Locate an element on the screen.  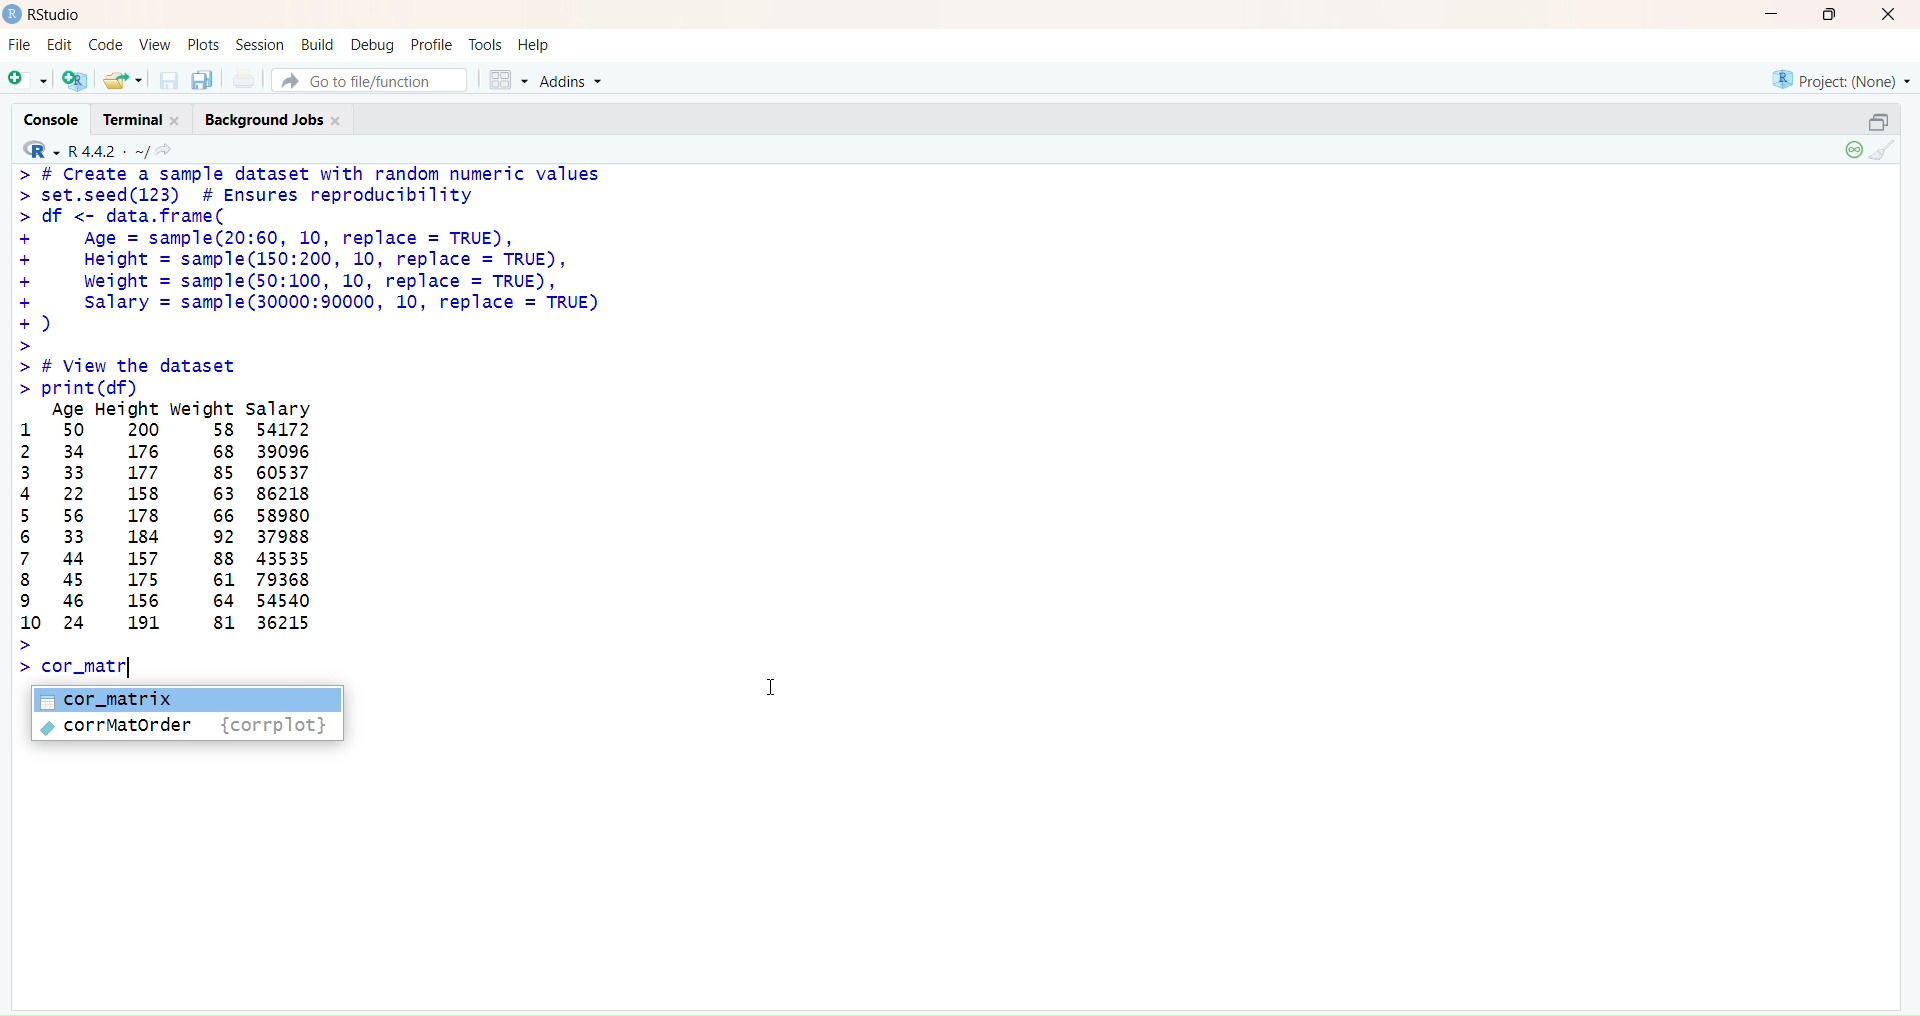
Go to file/function is located at coordinates (368, 81).